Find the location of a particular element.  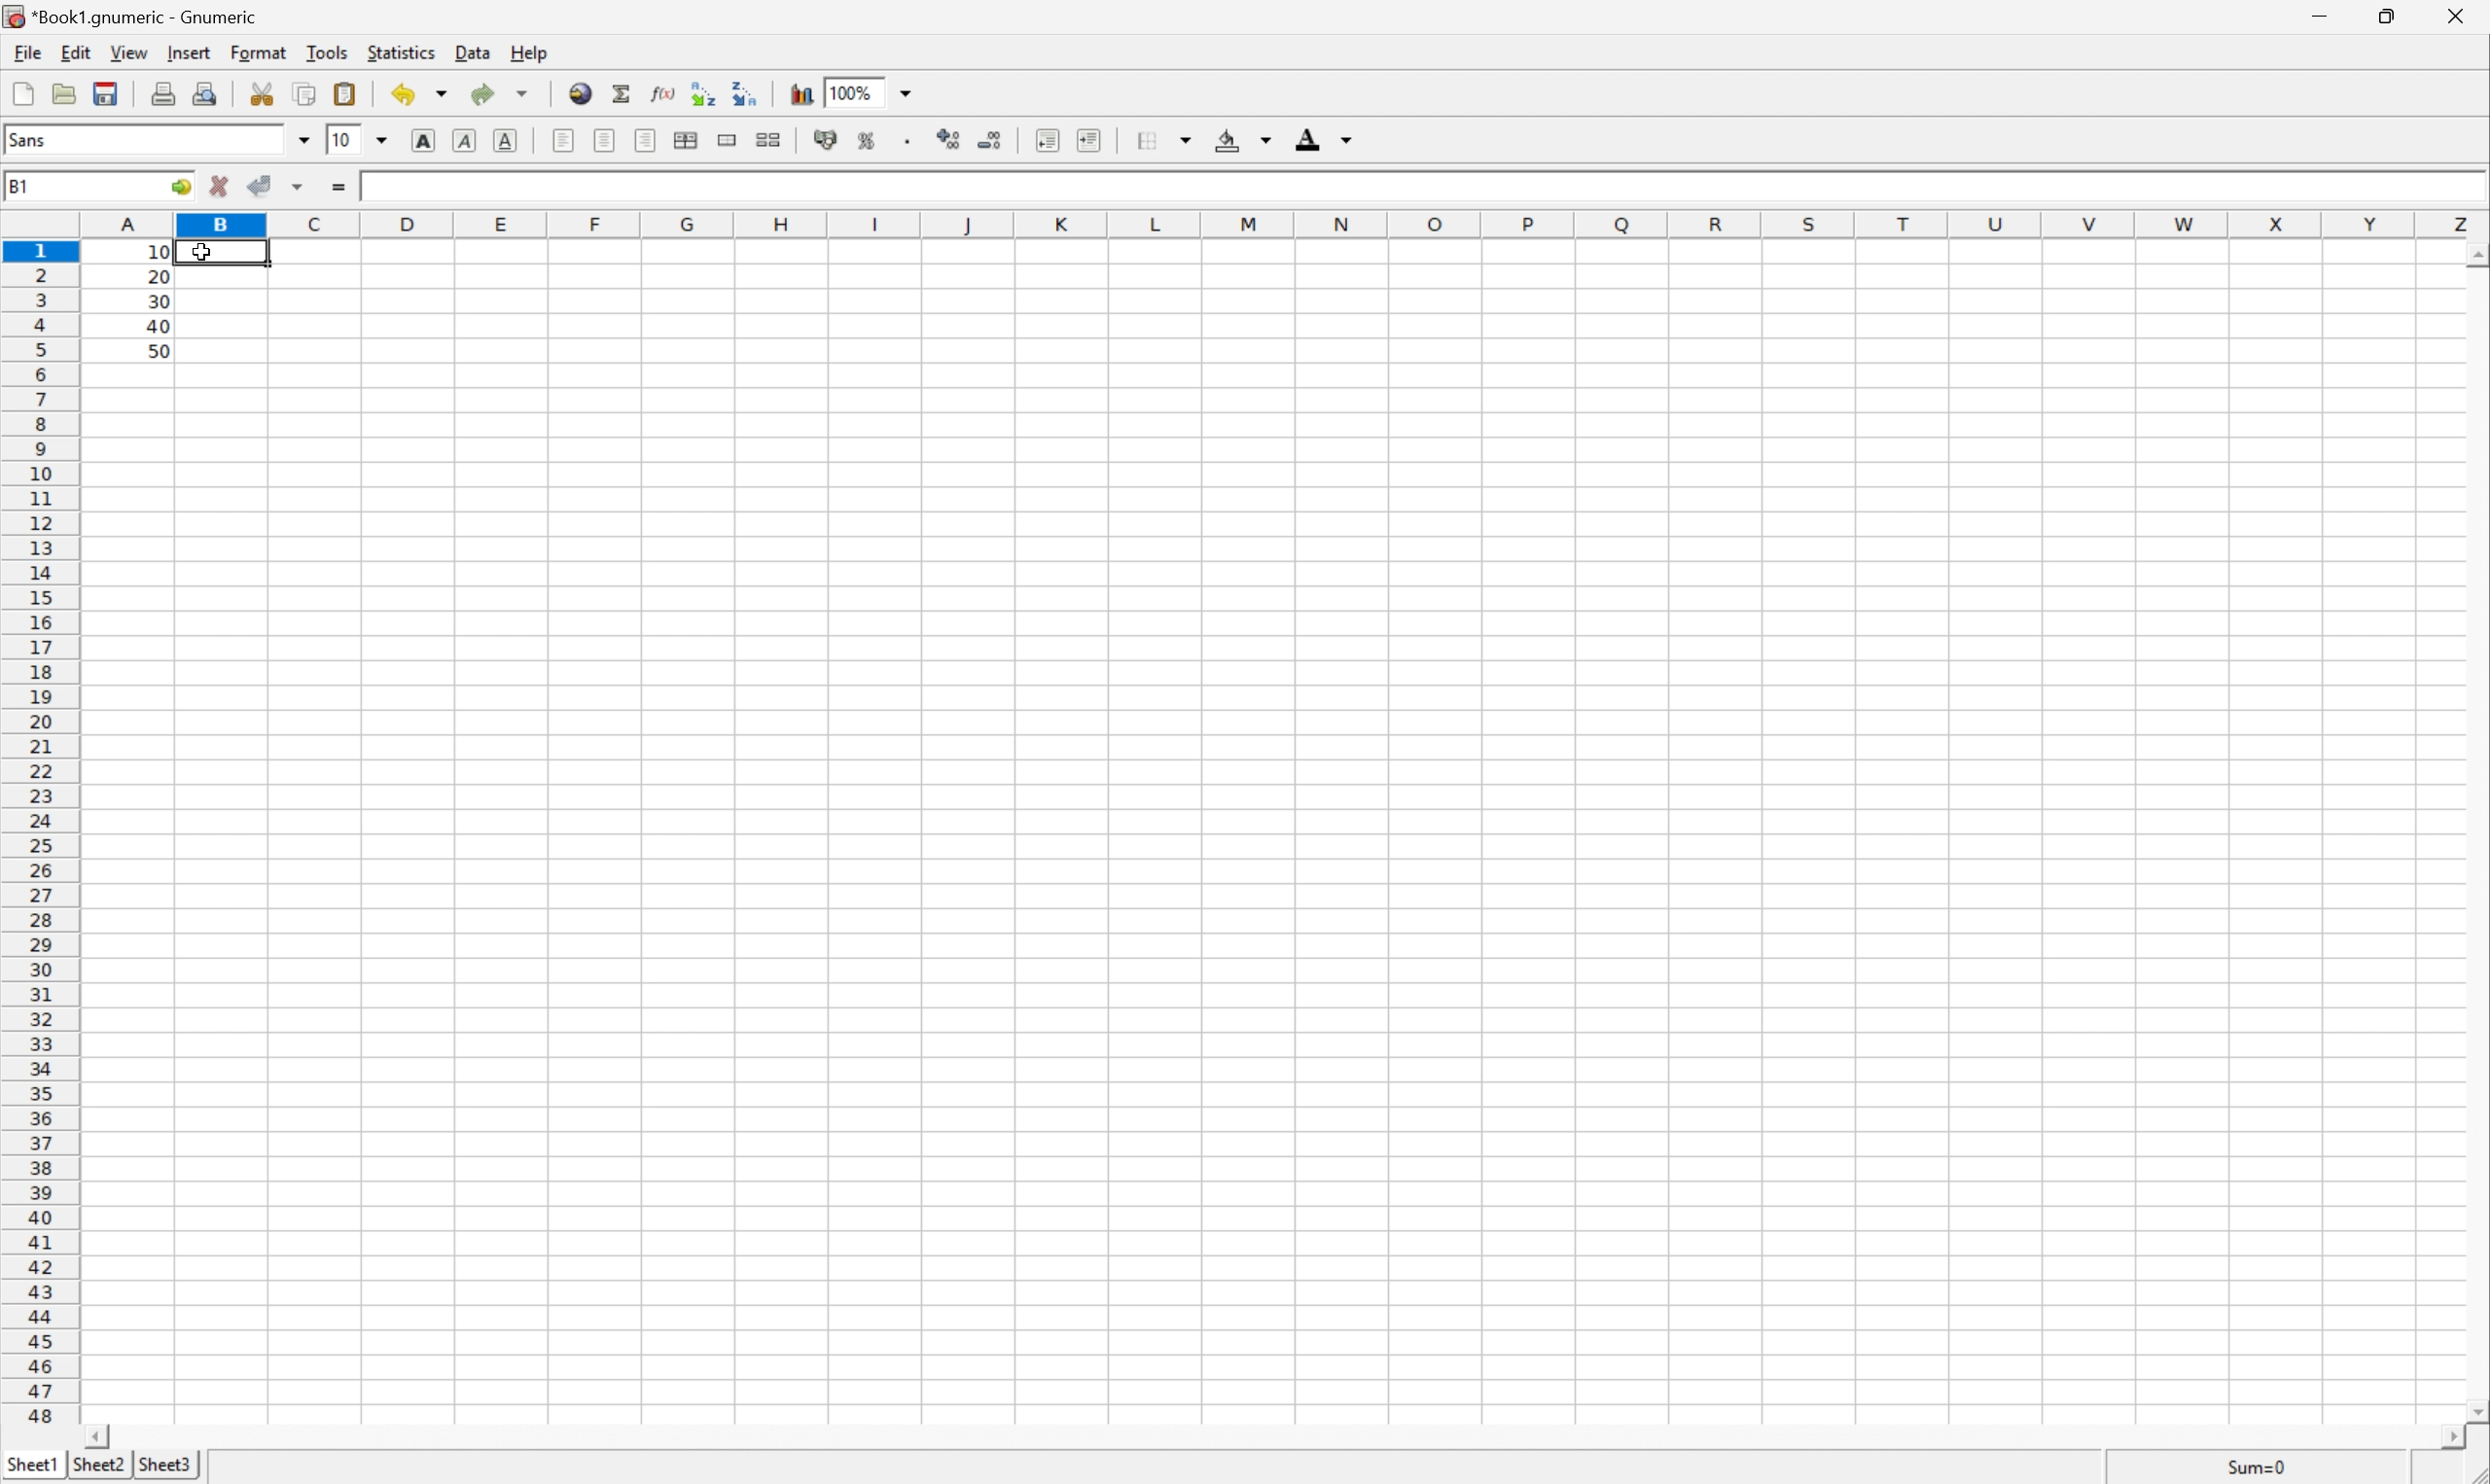

Center horizontally across selection is located at coordinates (687, 142).